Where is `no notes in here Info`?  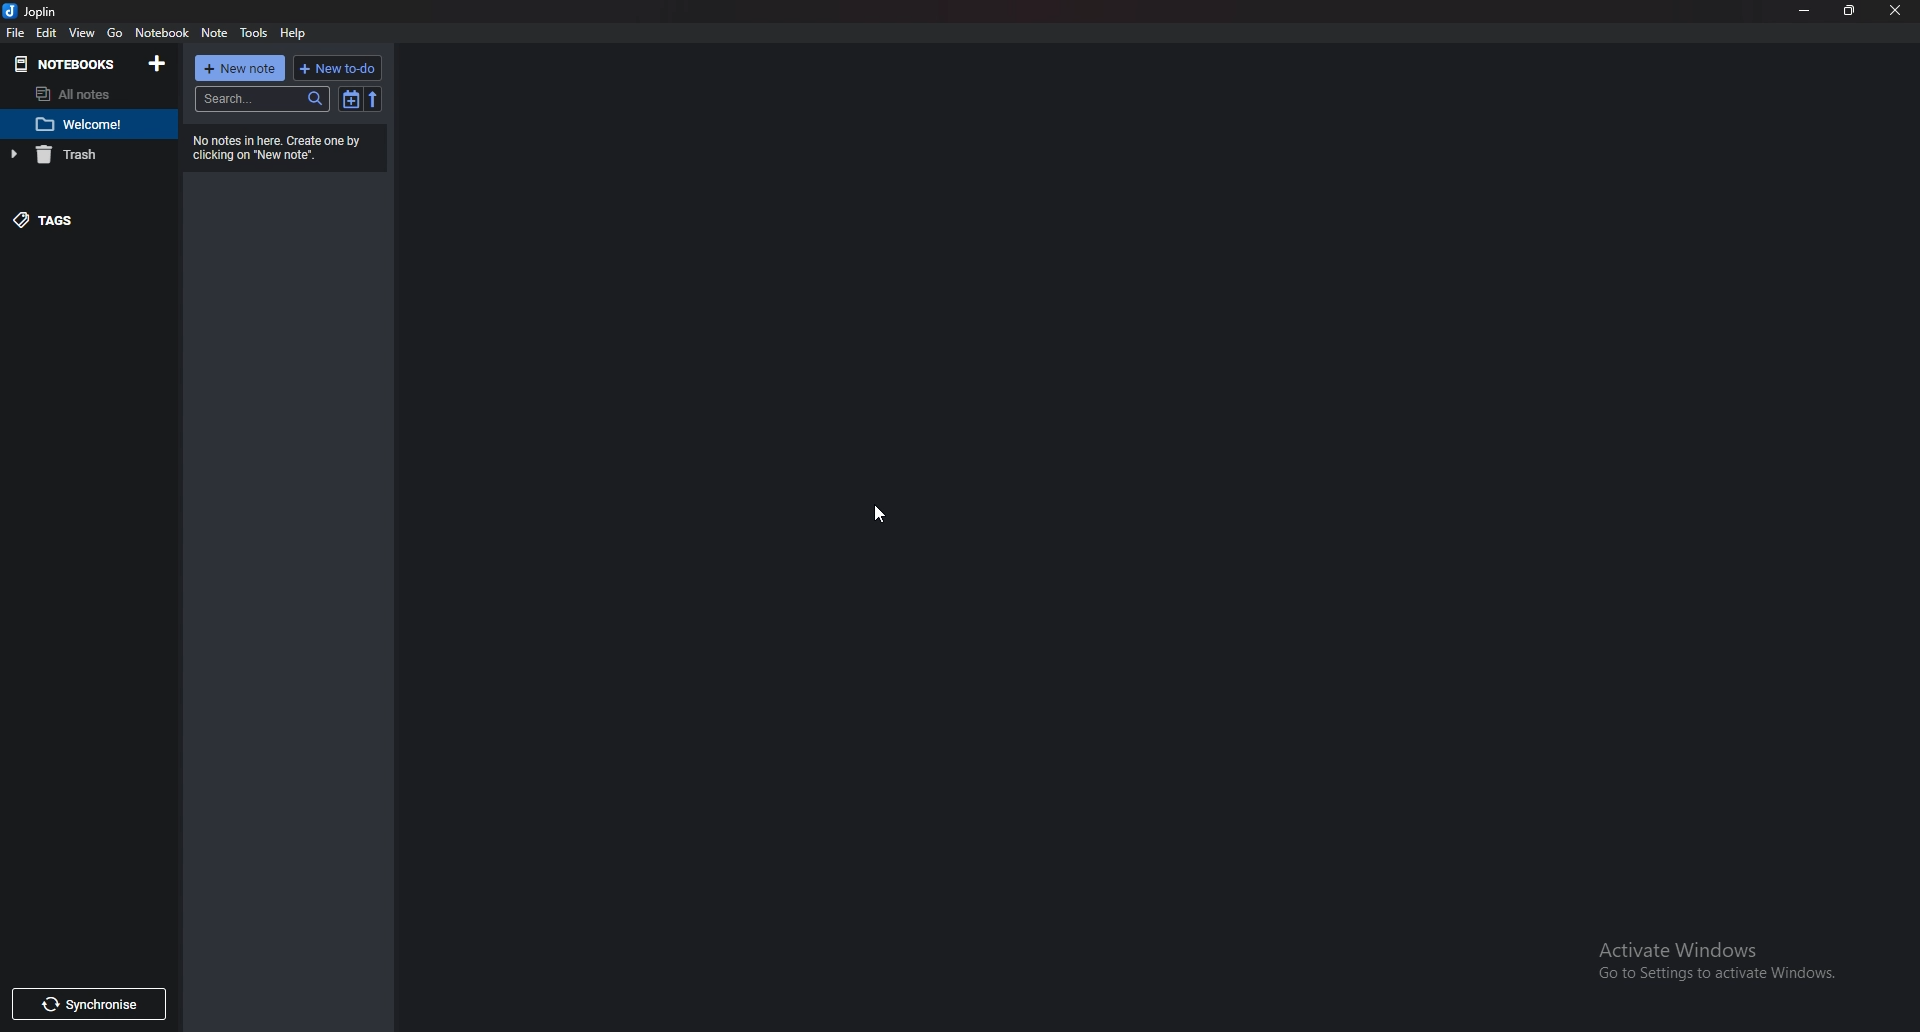
no notes in here Info is located at coordinates (281, 147).